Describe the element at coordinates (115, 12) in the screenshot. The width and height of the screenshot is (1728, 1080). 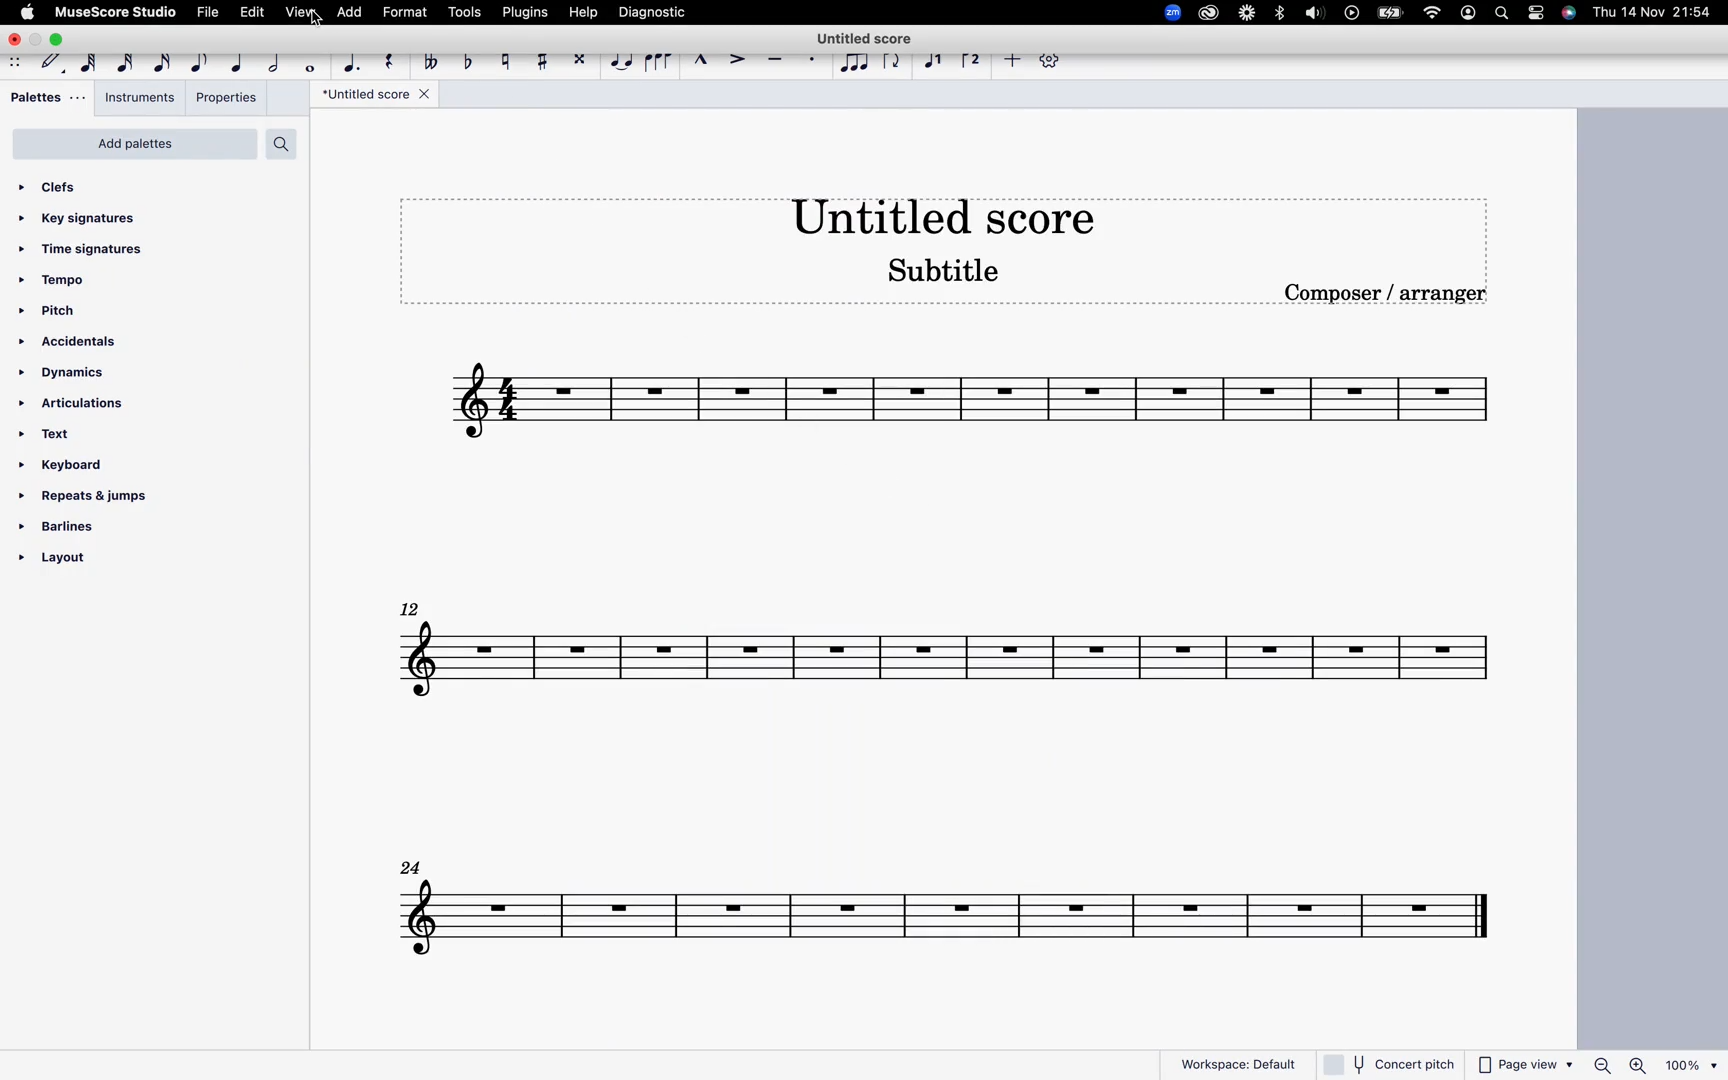
I see `musescore studio` at that location.